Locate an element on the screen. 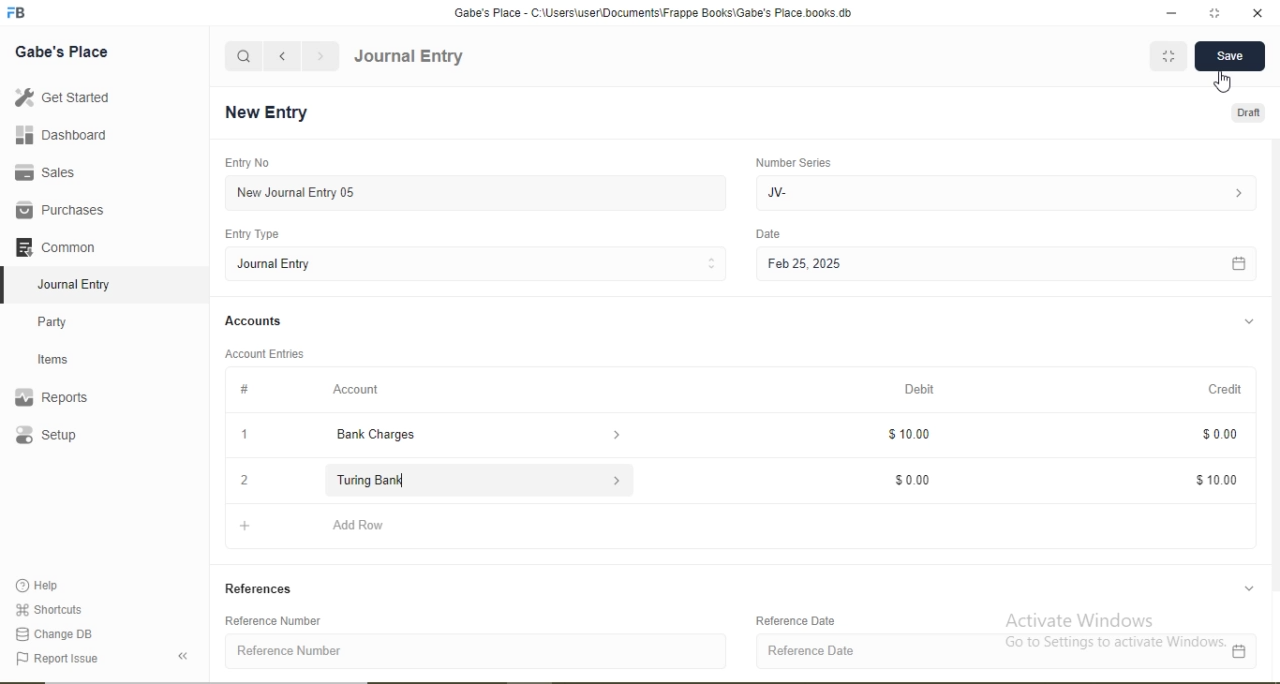 This screenshot has width=1280, height=684. Number Series is located at coordinates (792, 162).